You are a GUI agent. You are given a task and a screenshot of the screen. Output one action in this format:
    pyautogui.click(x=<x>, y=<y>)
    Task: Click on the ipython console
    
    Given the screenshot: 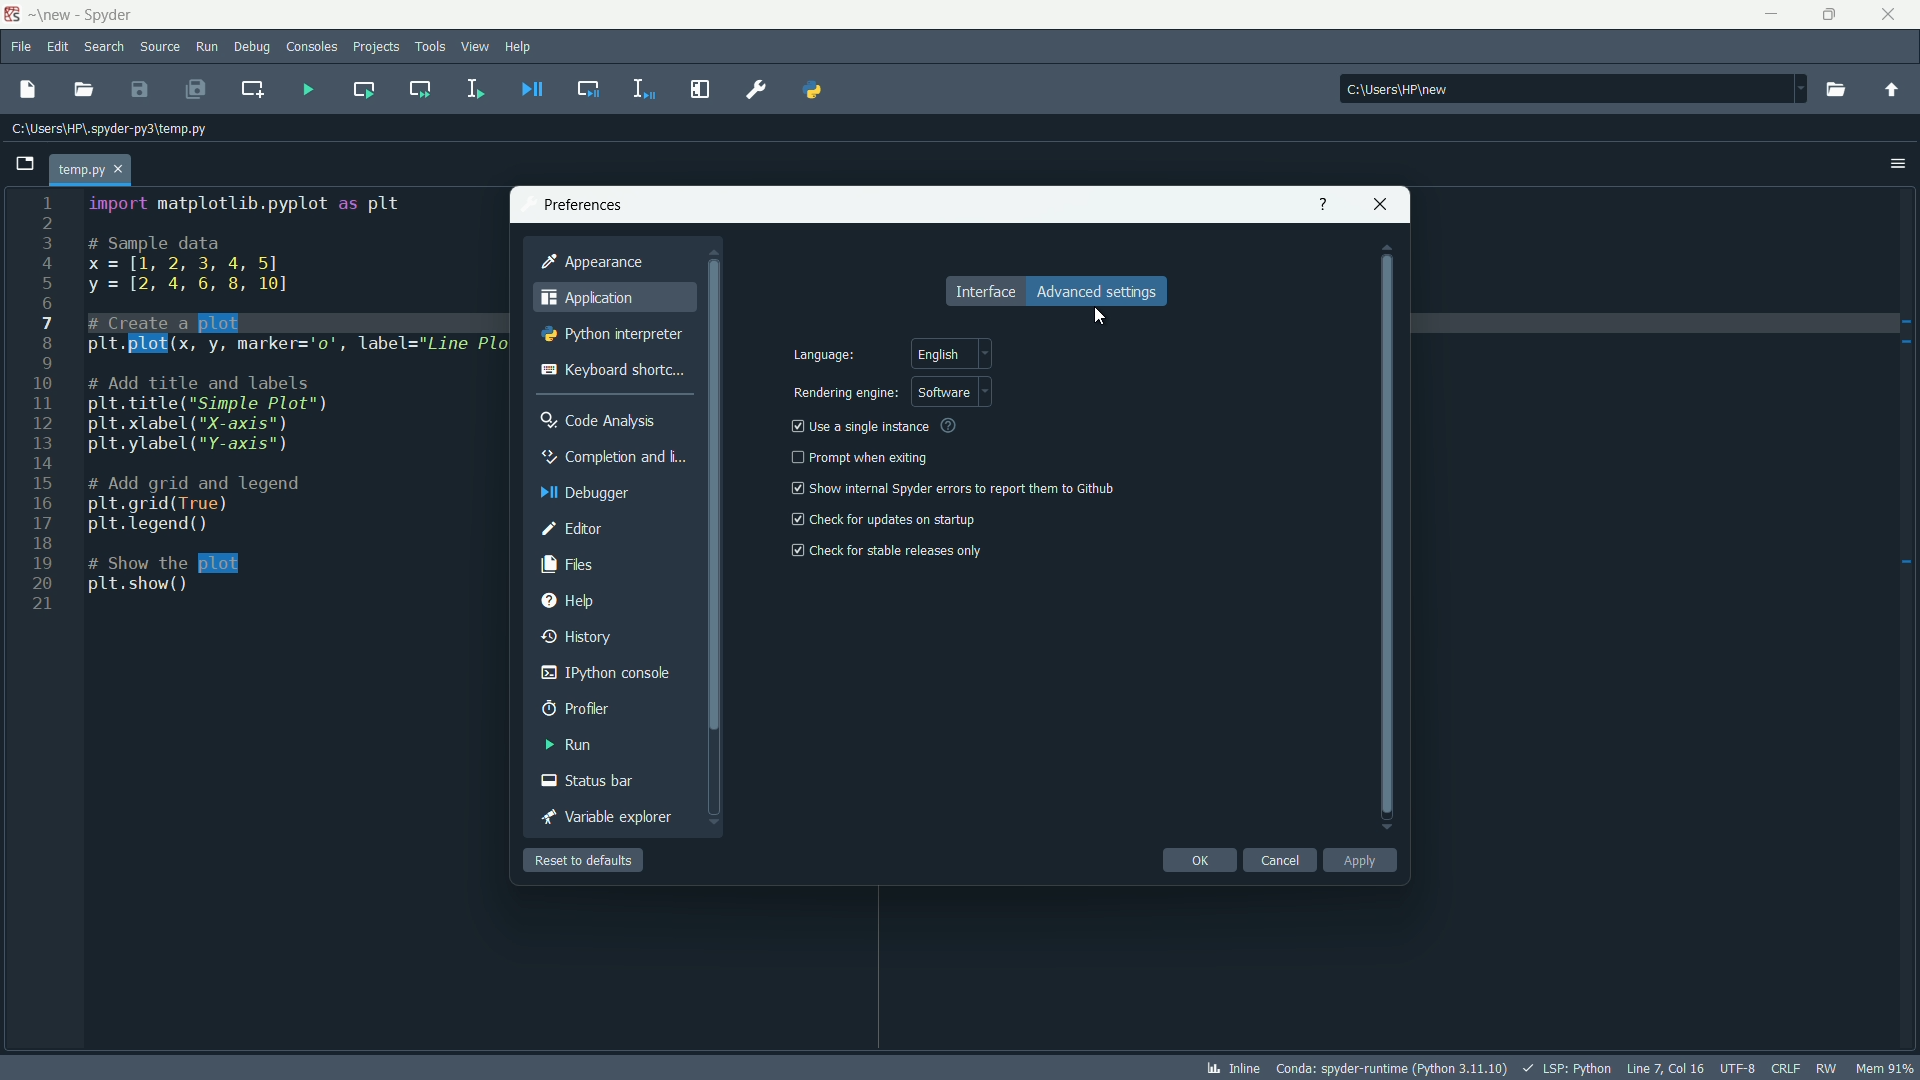 What is the action you would take?
    pyautogui.click(x=604, y=672)
    